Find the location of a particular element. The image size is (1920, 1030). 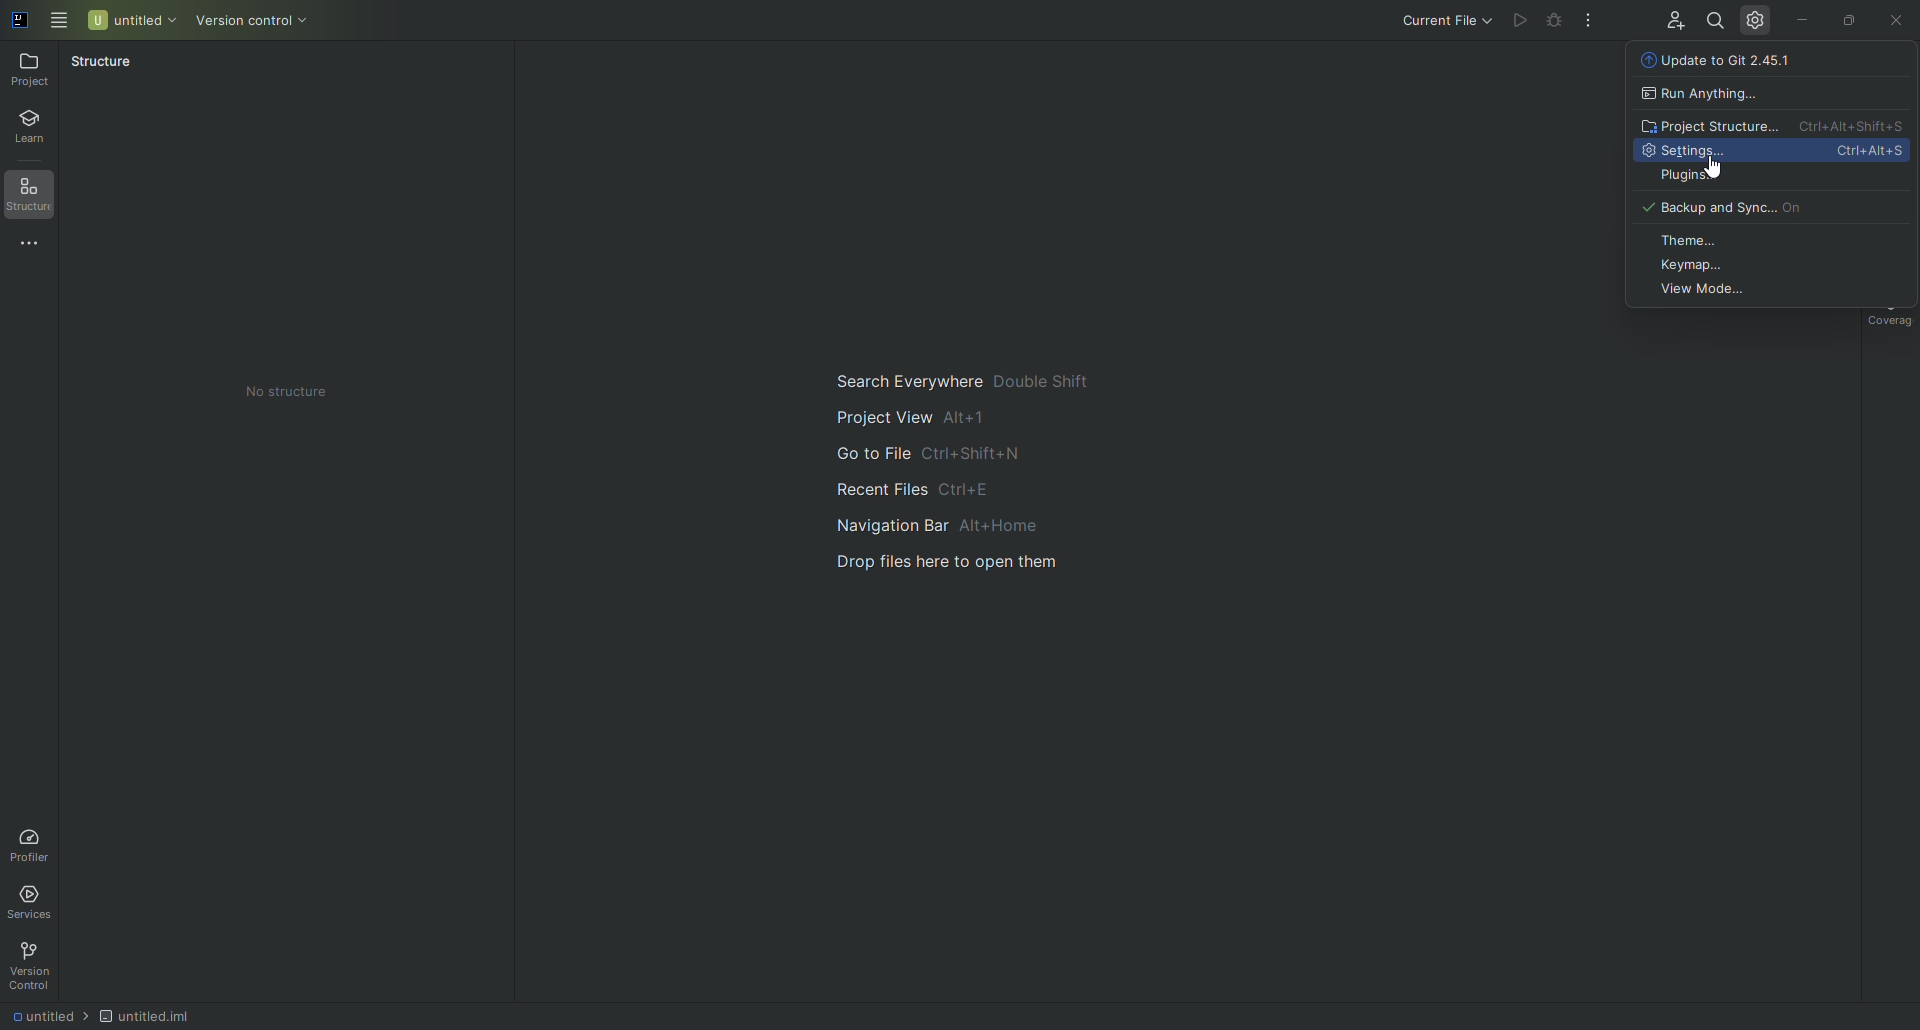

Search is located at coordinates (1716, 21).